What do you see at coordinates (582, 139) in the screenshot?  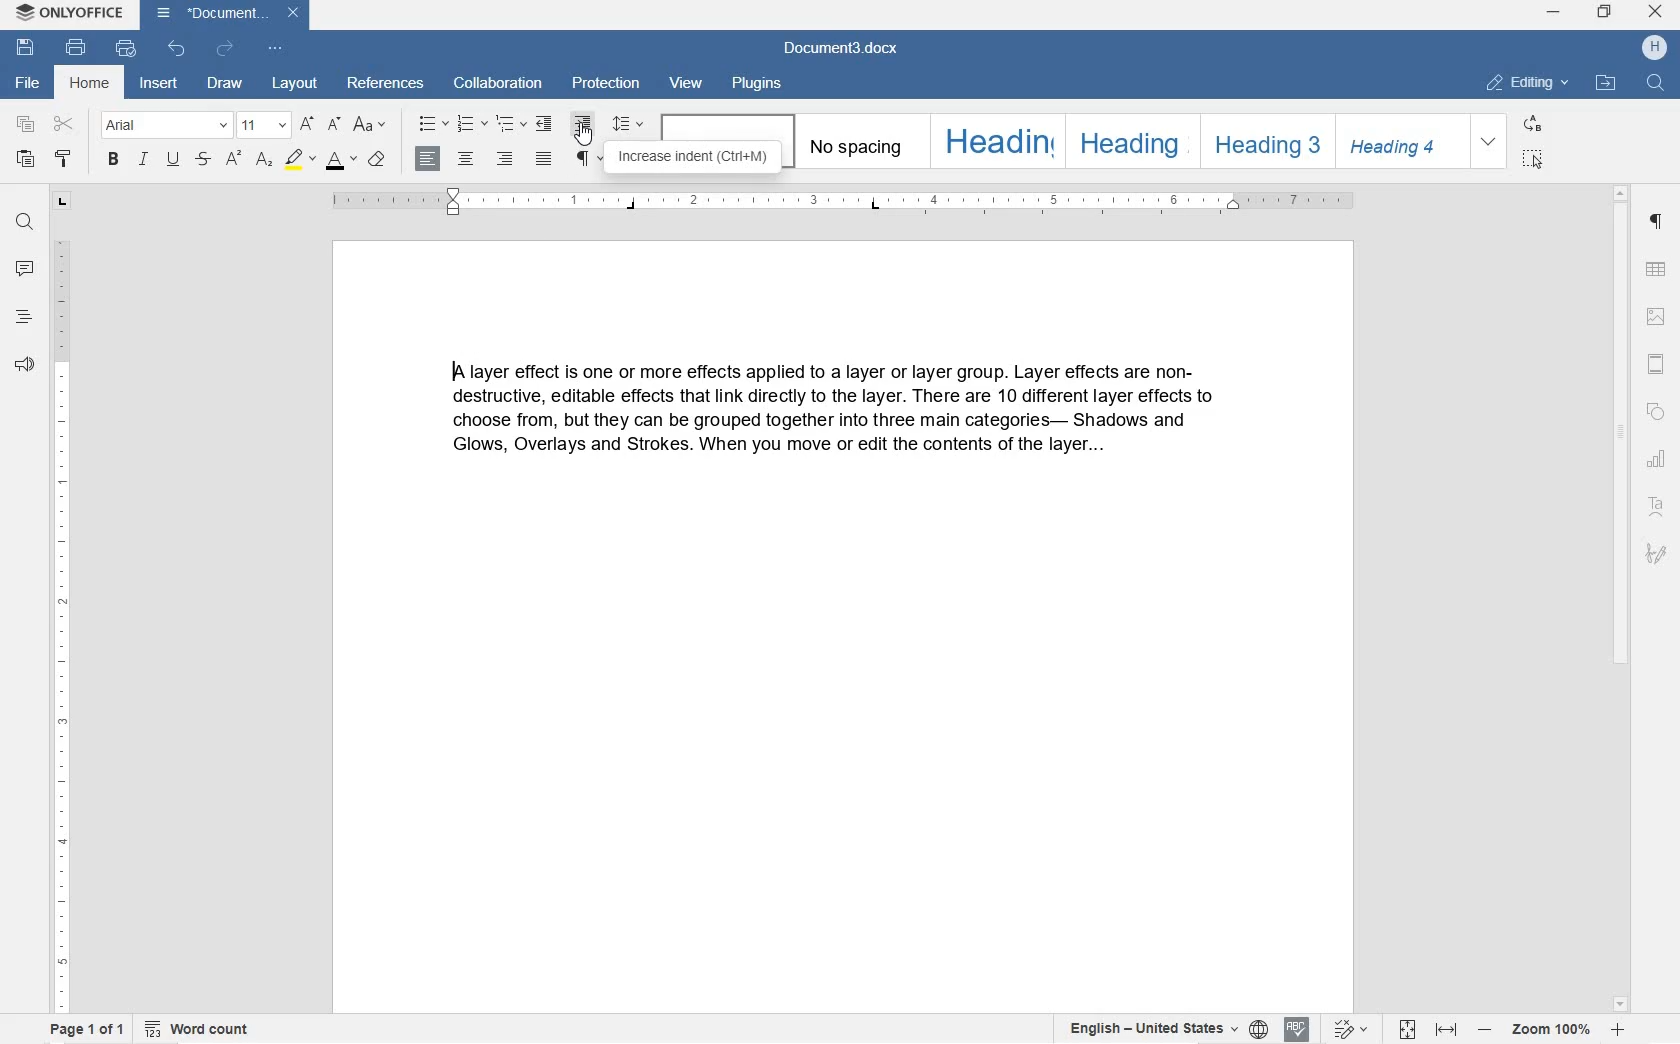 I see `CURSOR` at bounding box center [582, 139].